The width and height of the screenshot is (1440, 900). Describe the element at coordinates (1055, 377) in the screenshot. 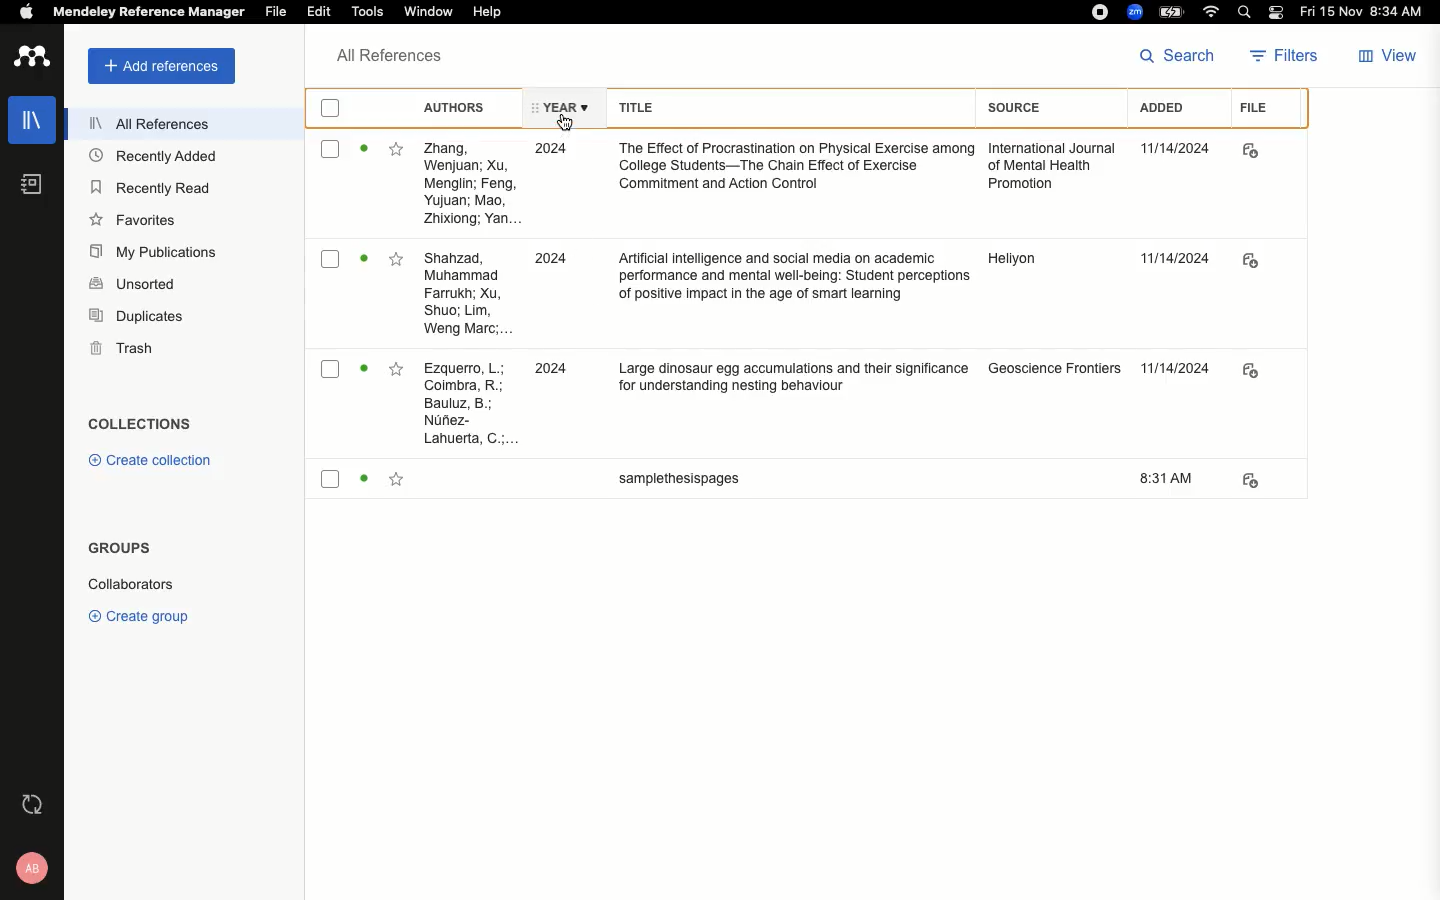

I see `source` at that location.